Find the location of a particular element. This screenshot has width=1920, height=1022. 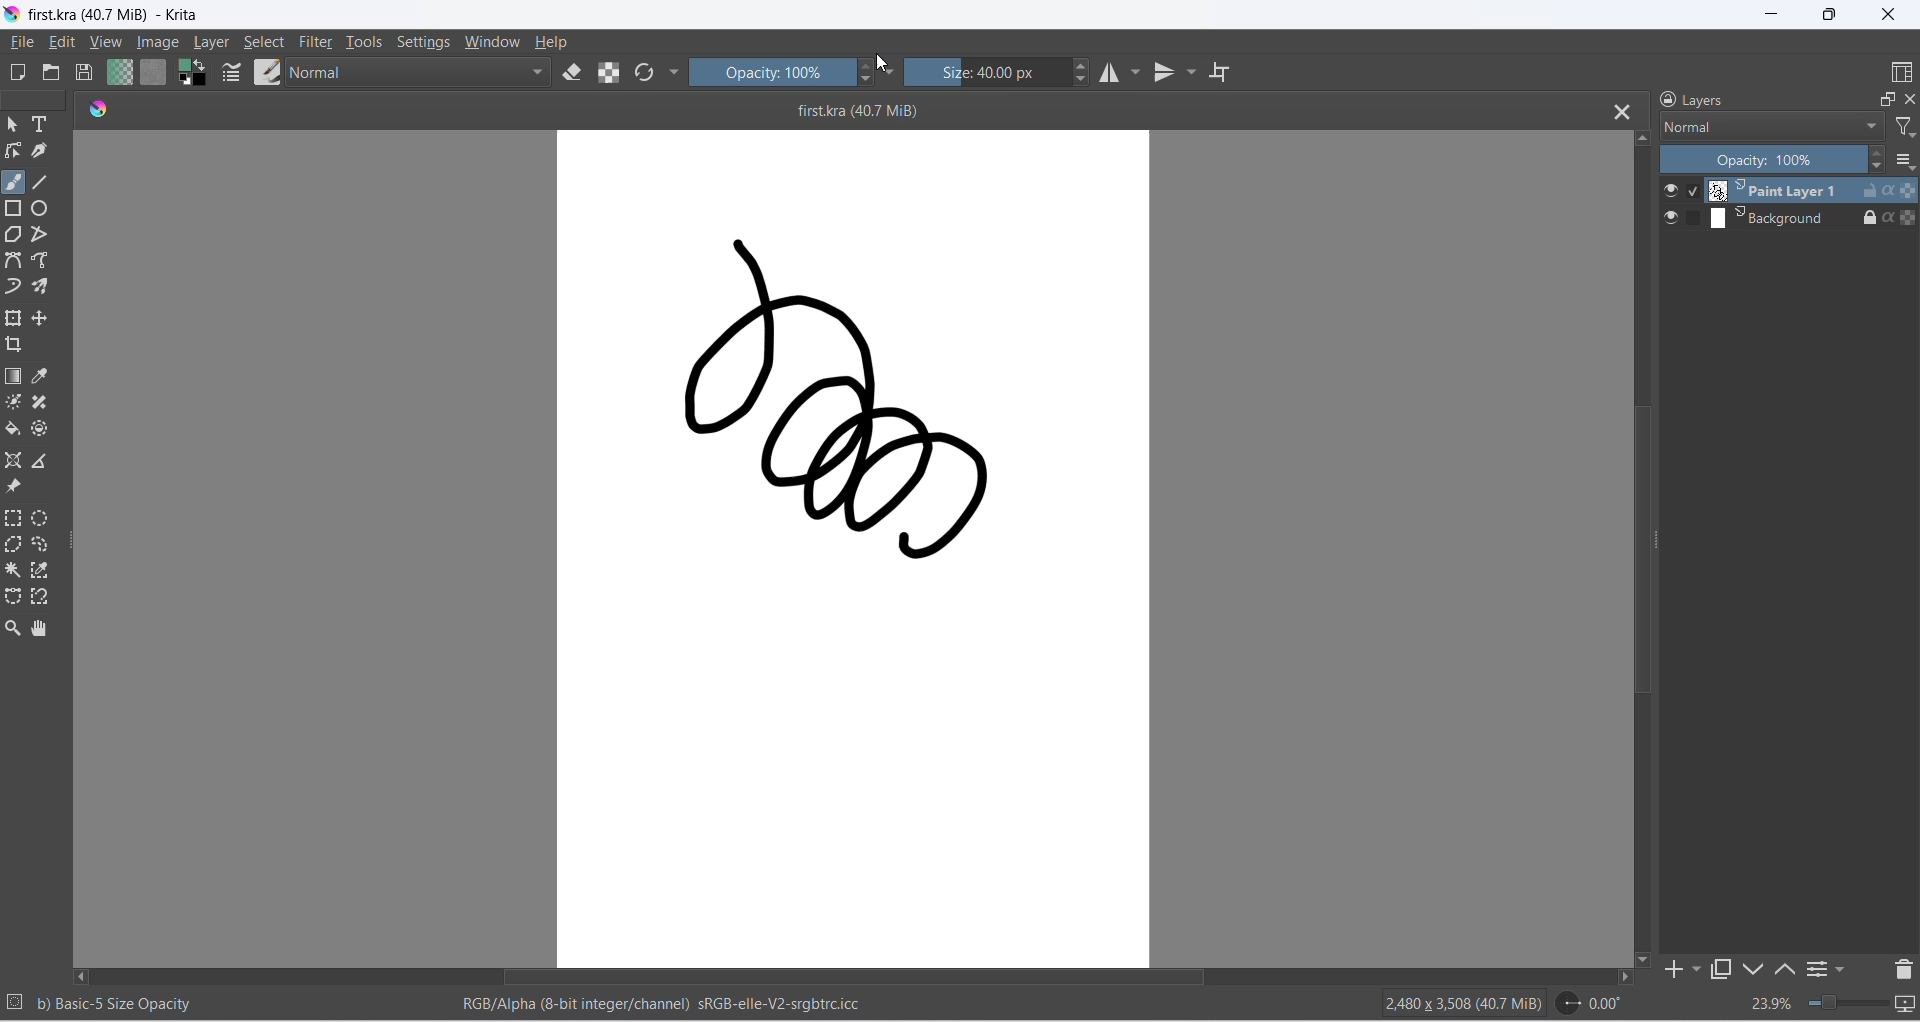

vertical mirror tool is located at coordinates (1165, 72).